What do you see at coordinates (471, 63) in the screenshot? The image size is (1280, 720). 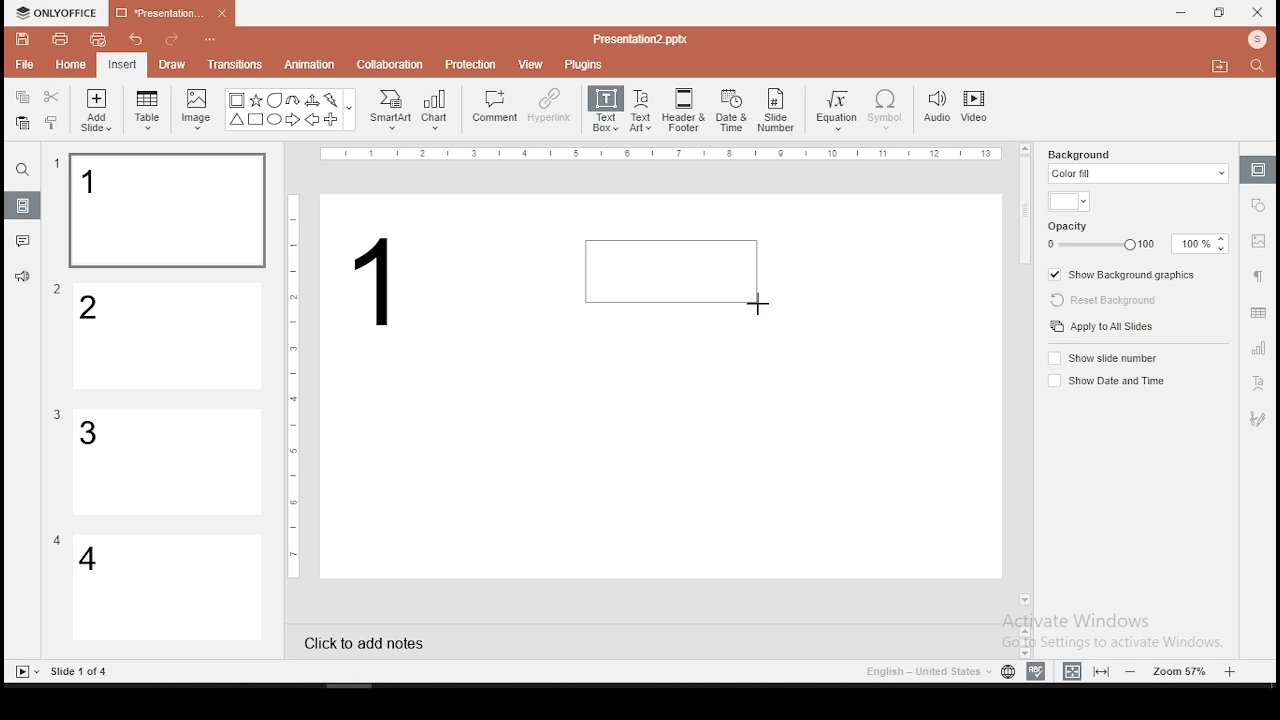 I see `protection` at bounding box center [471, 63].